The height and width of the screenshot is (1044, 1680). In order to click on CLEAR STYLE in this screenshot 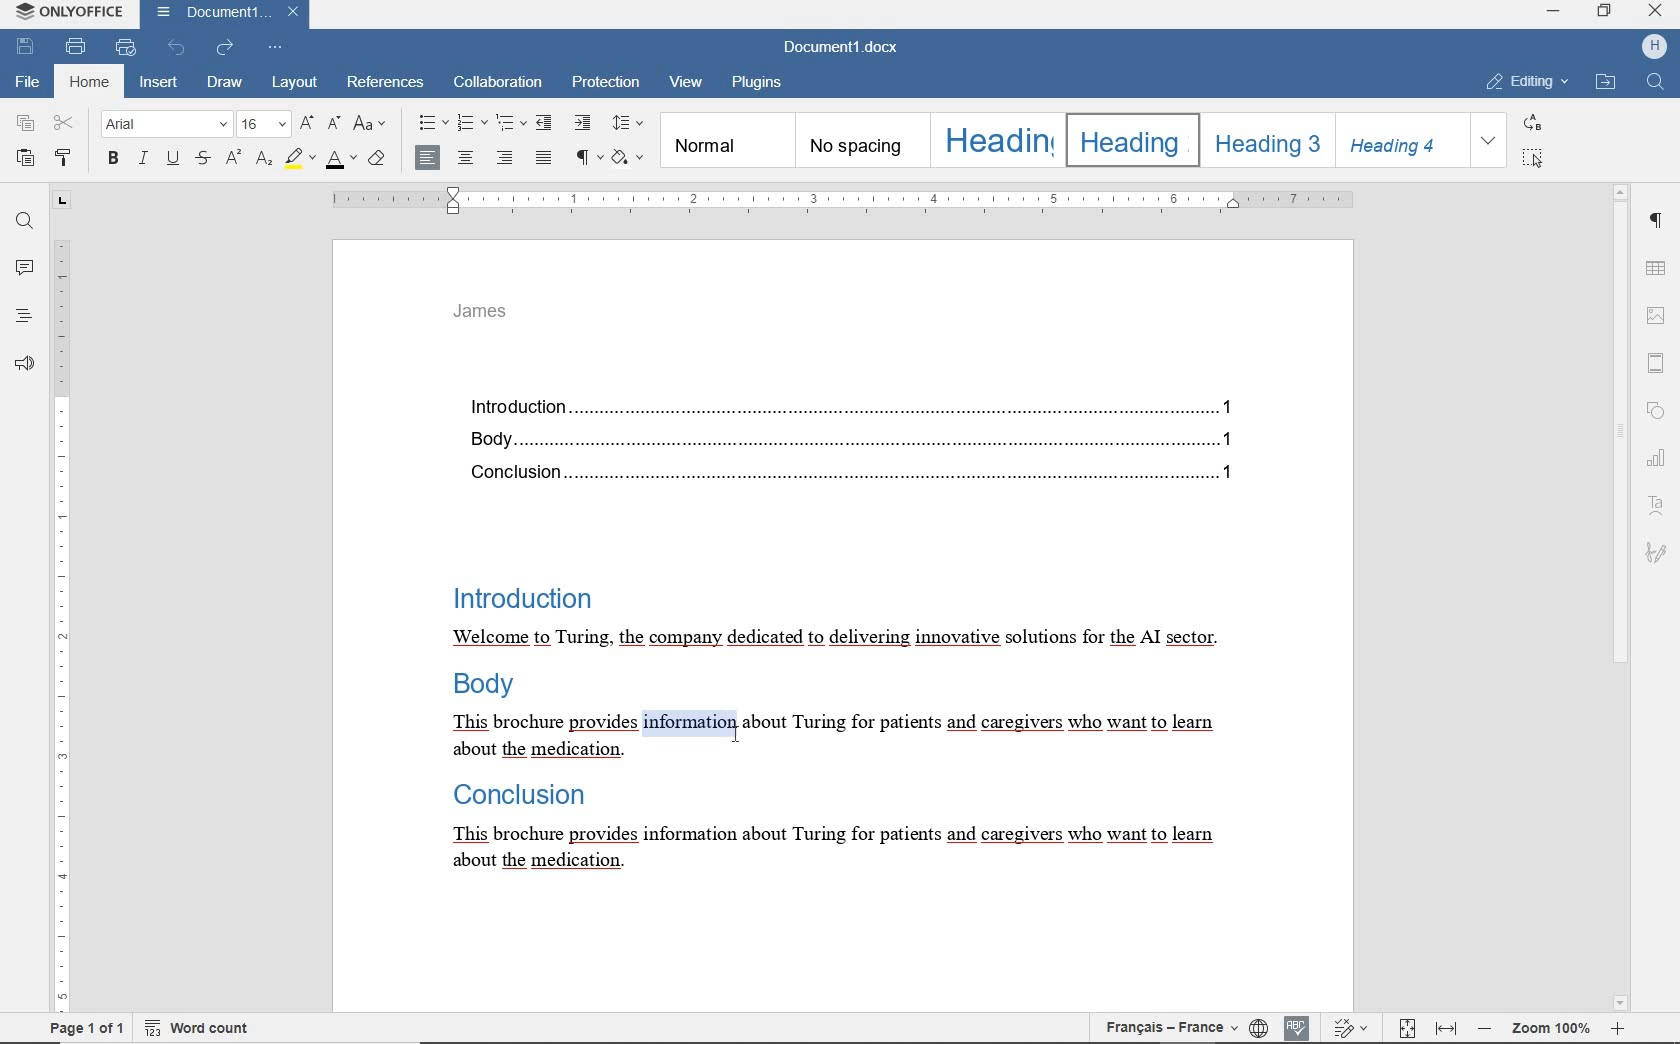, I will do `click(379, 161)`.